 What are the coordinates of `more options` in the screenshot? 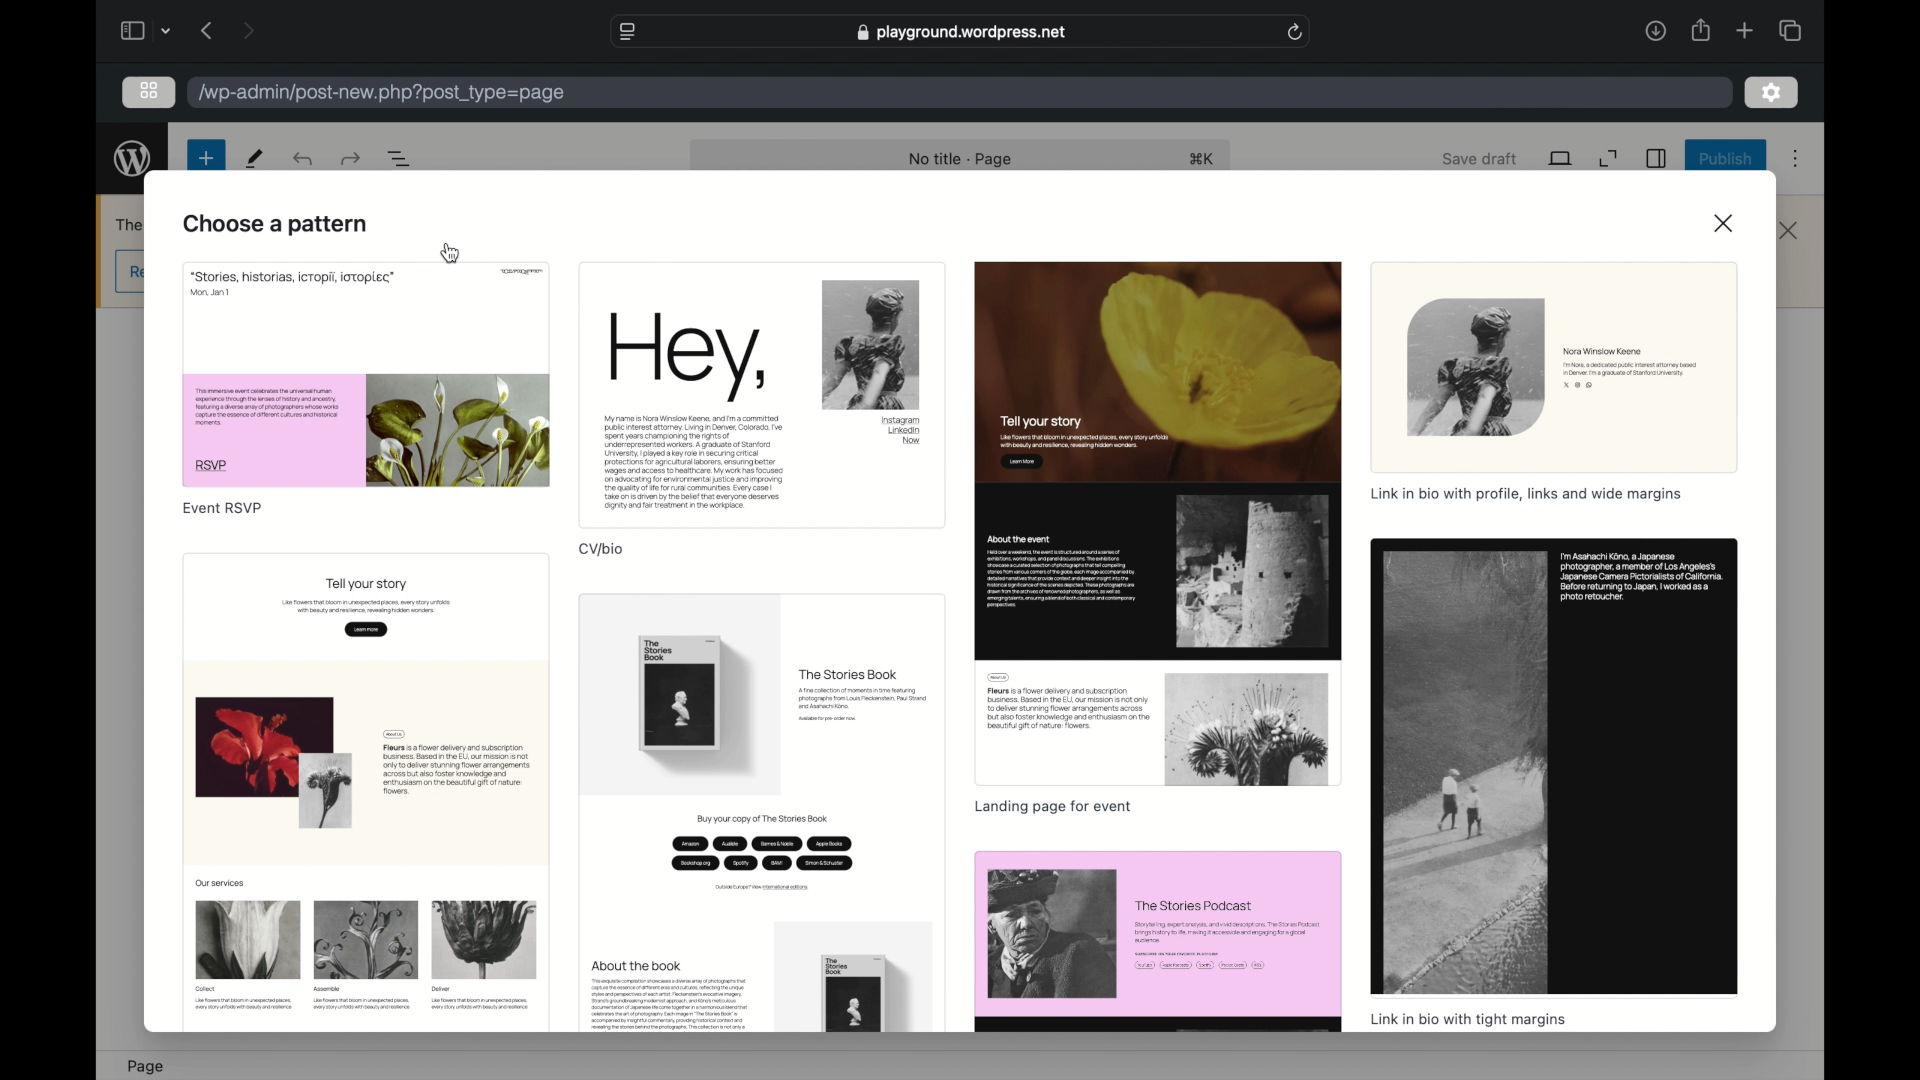 It's located at (1796, 160).